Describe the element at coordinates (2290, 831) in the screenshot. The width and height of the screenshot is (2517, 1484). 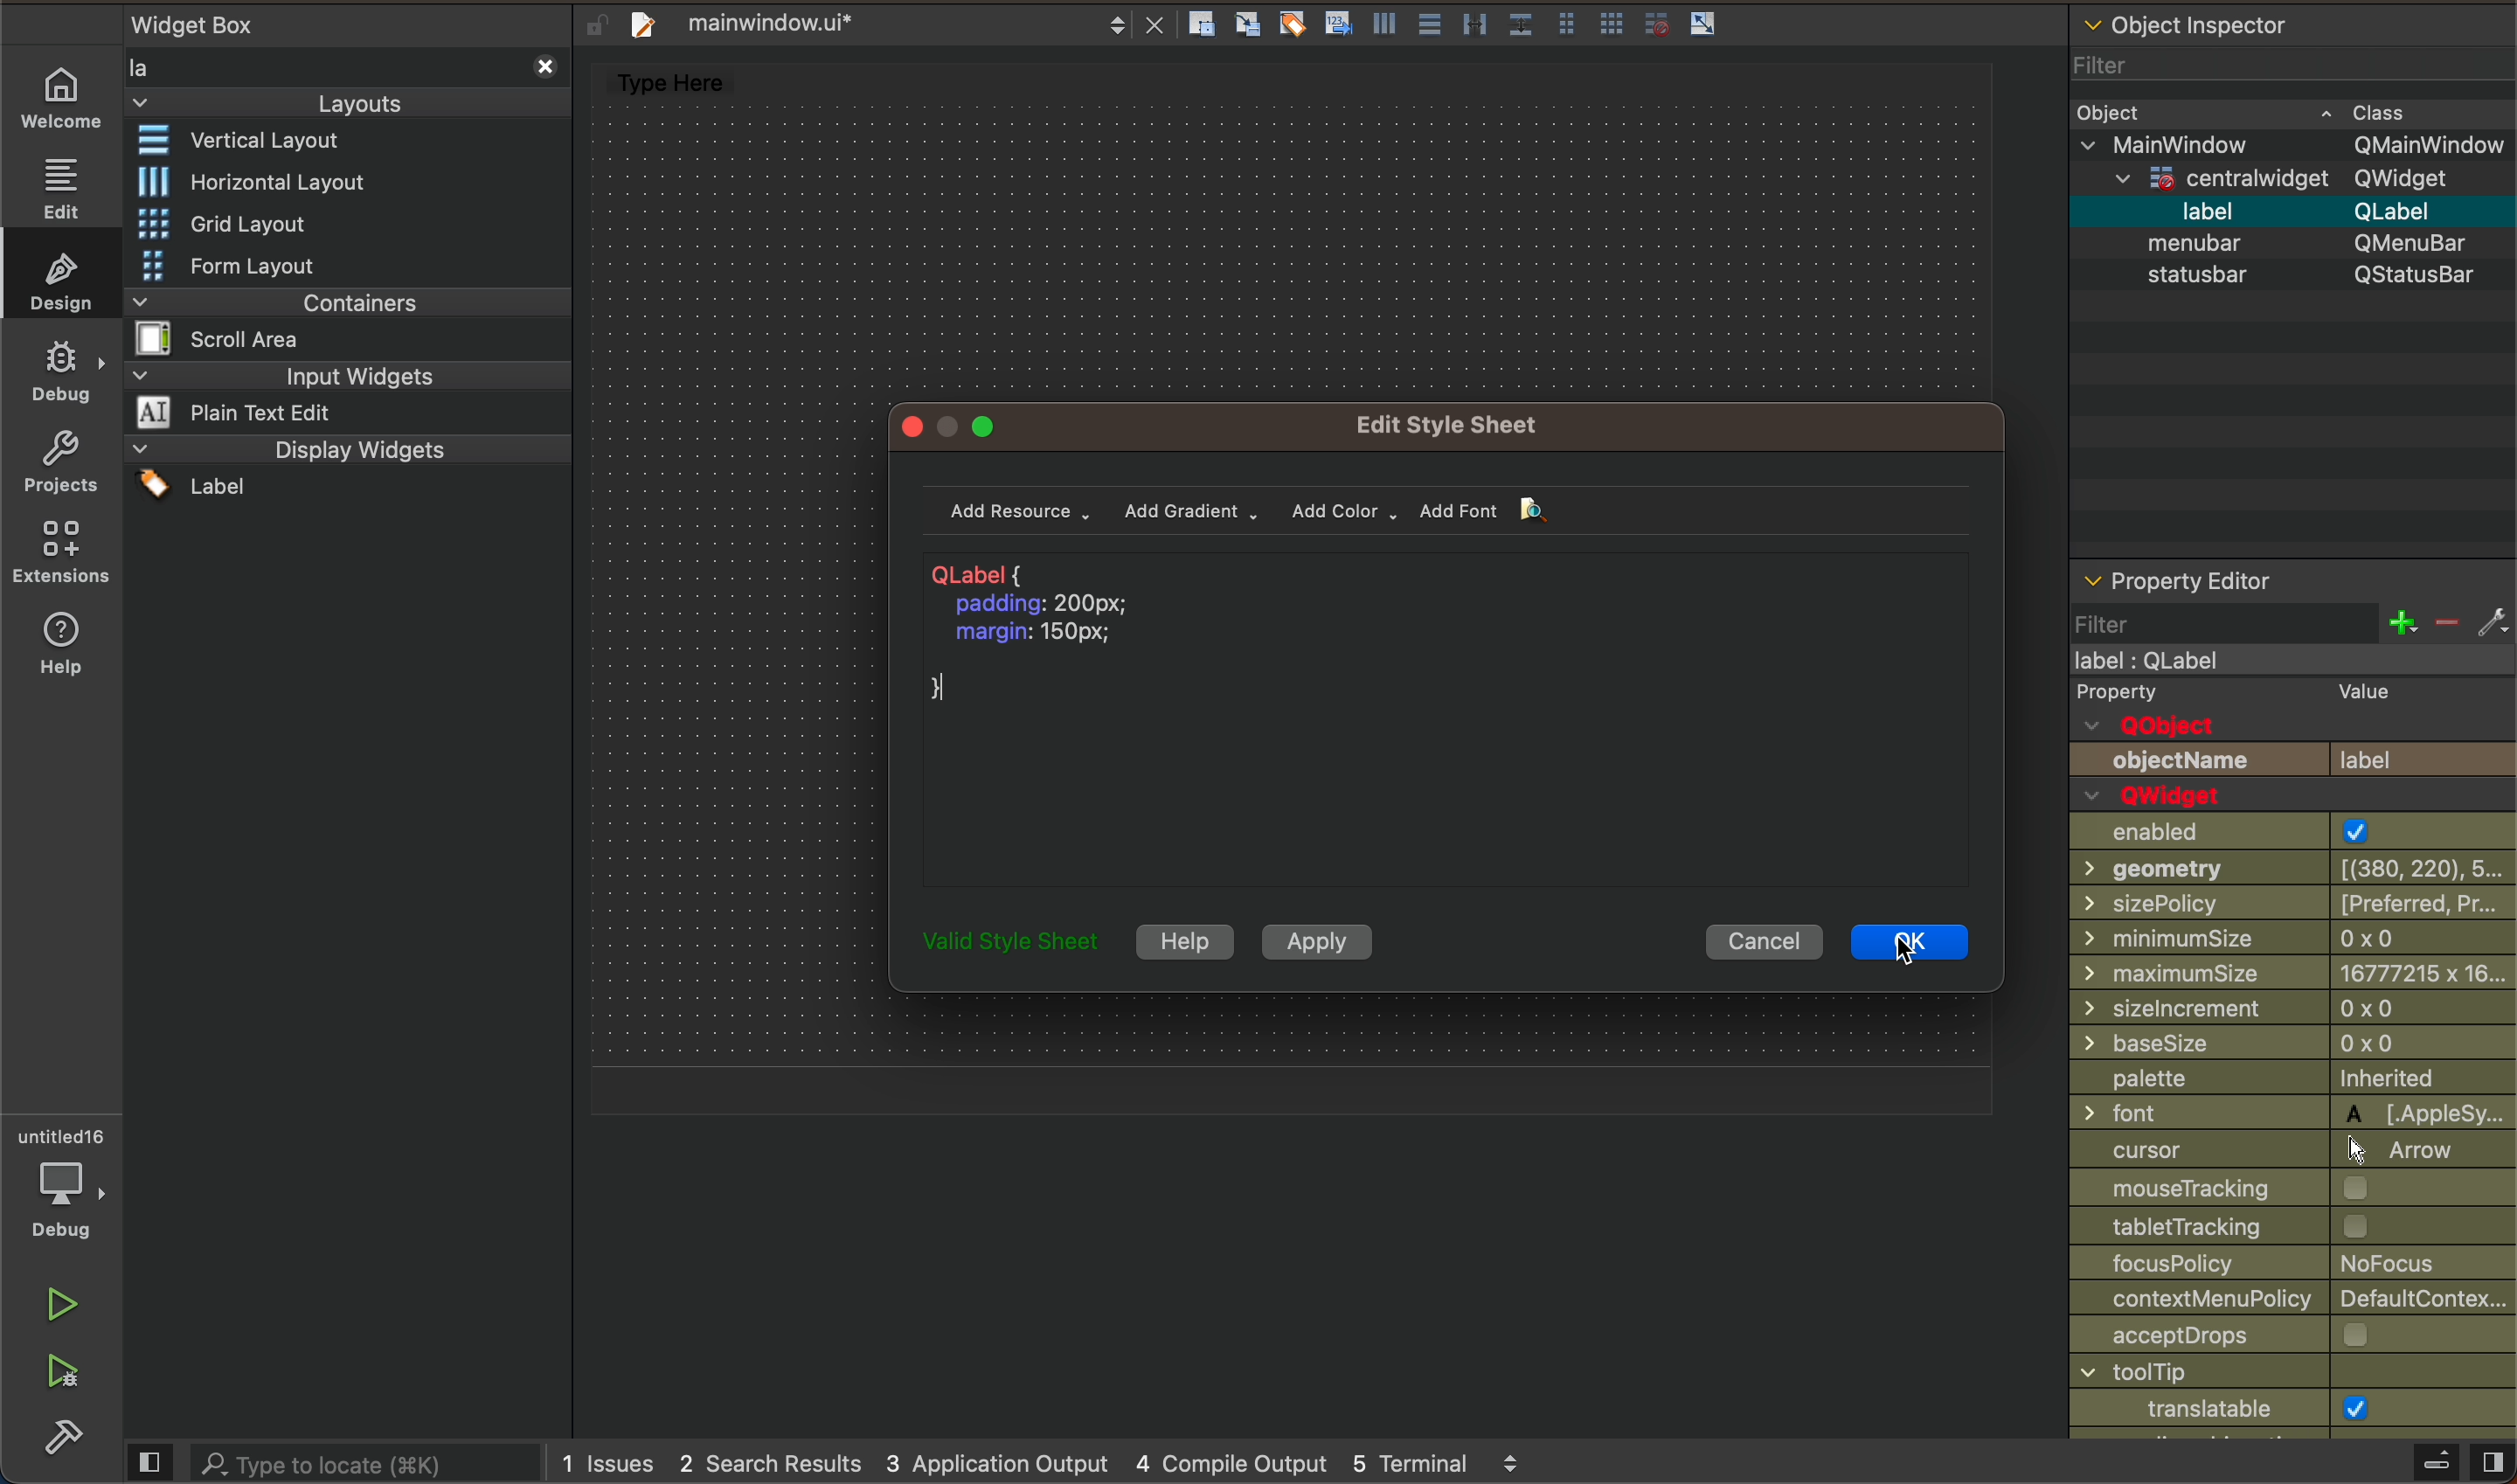
I see `enabled` at that location.